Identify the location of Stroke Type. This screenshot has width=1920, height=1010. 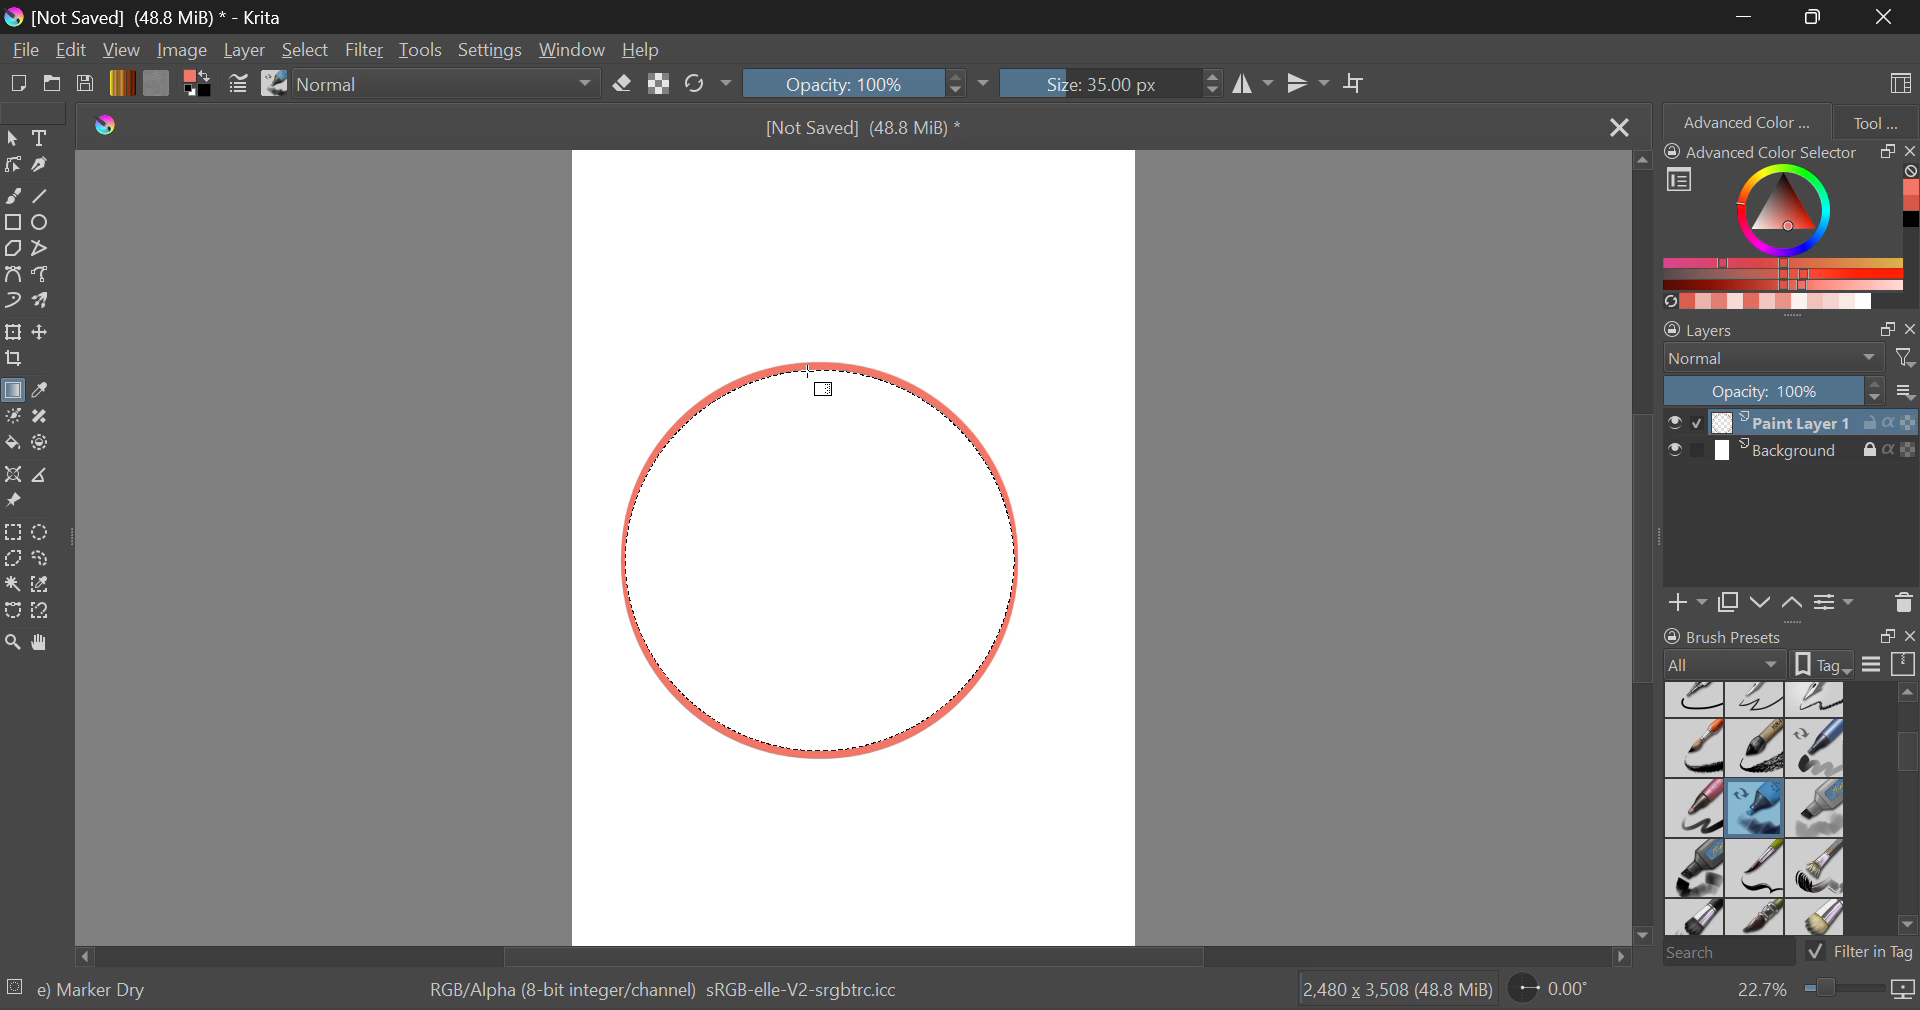
(273, 85).